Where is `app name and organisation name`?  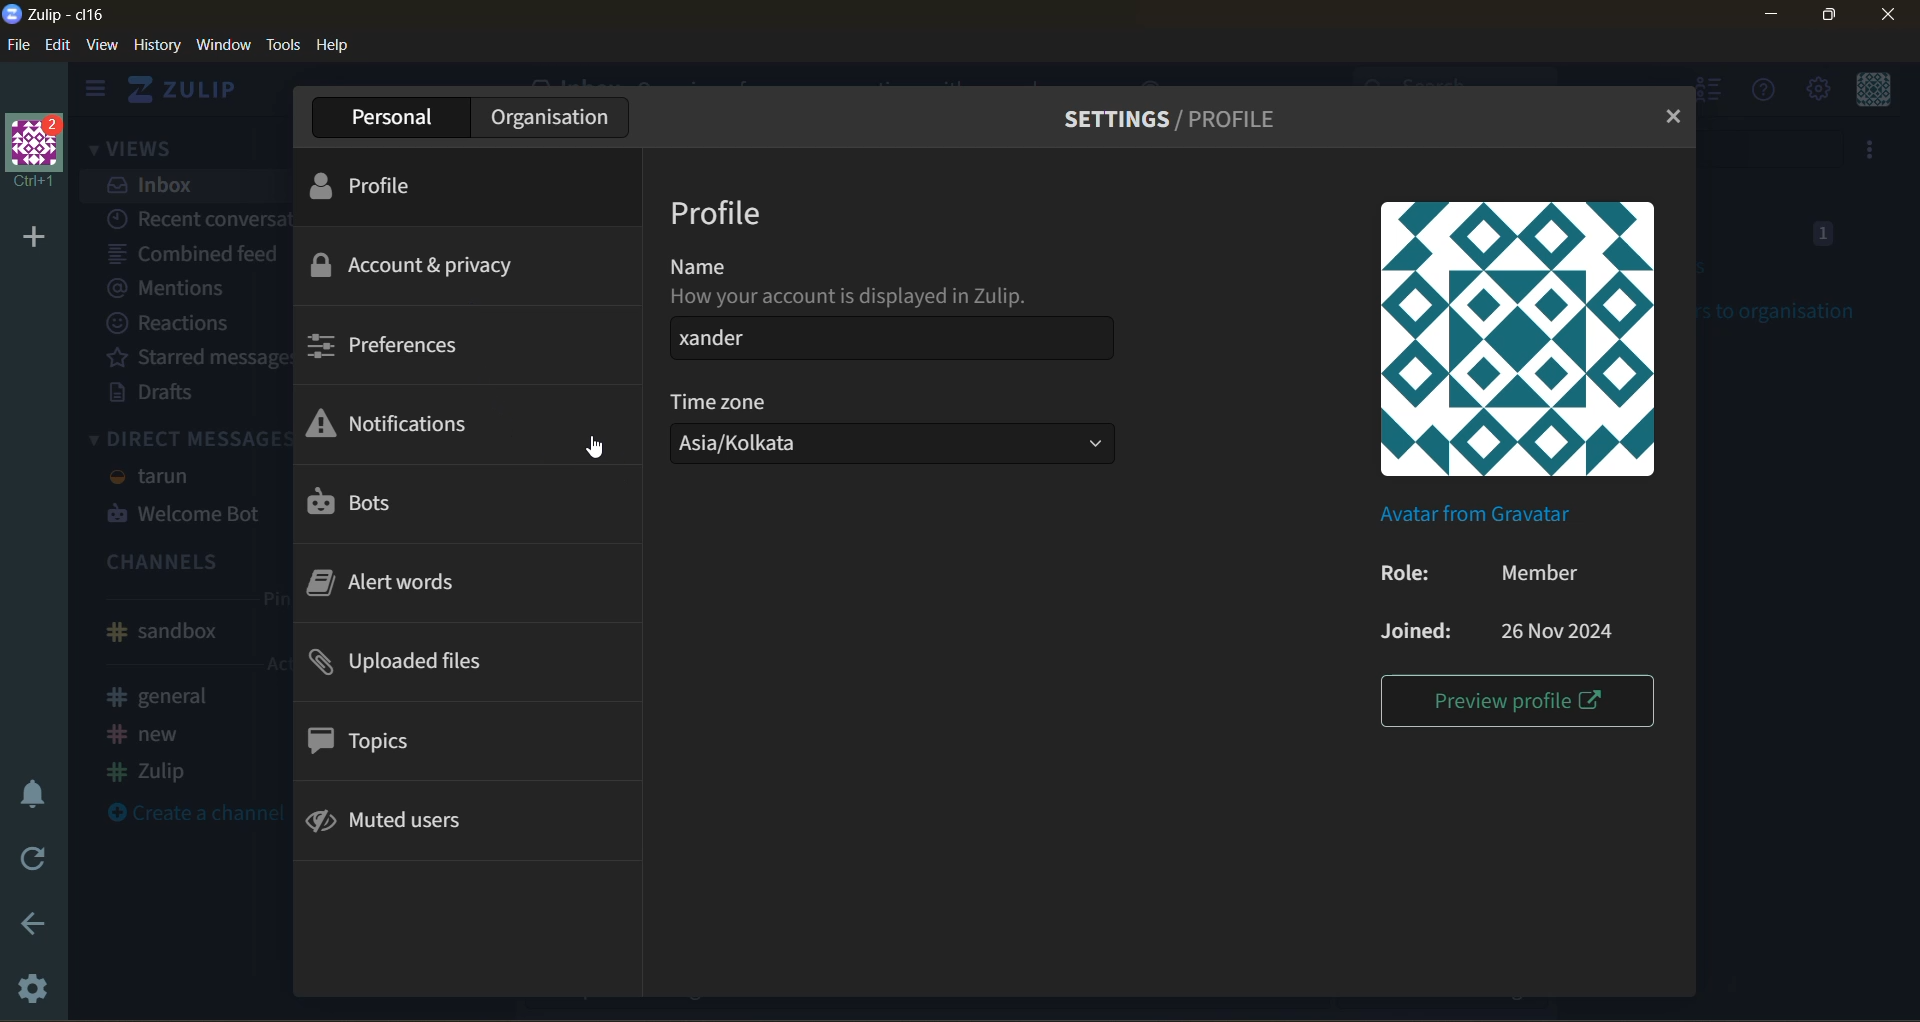
app name and organisation name is located at coordinates (65, 15).